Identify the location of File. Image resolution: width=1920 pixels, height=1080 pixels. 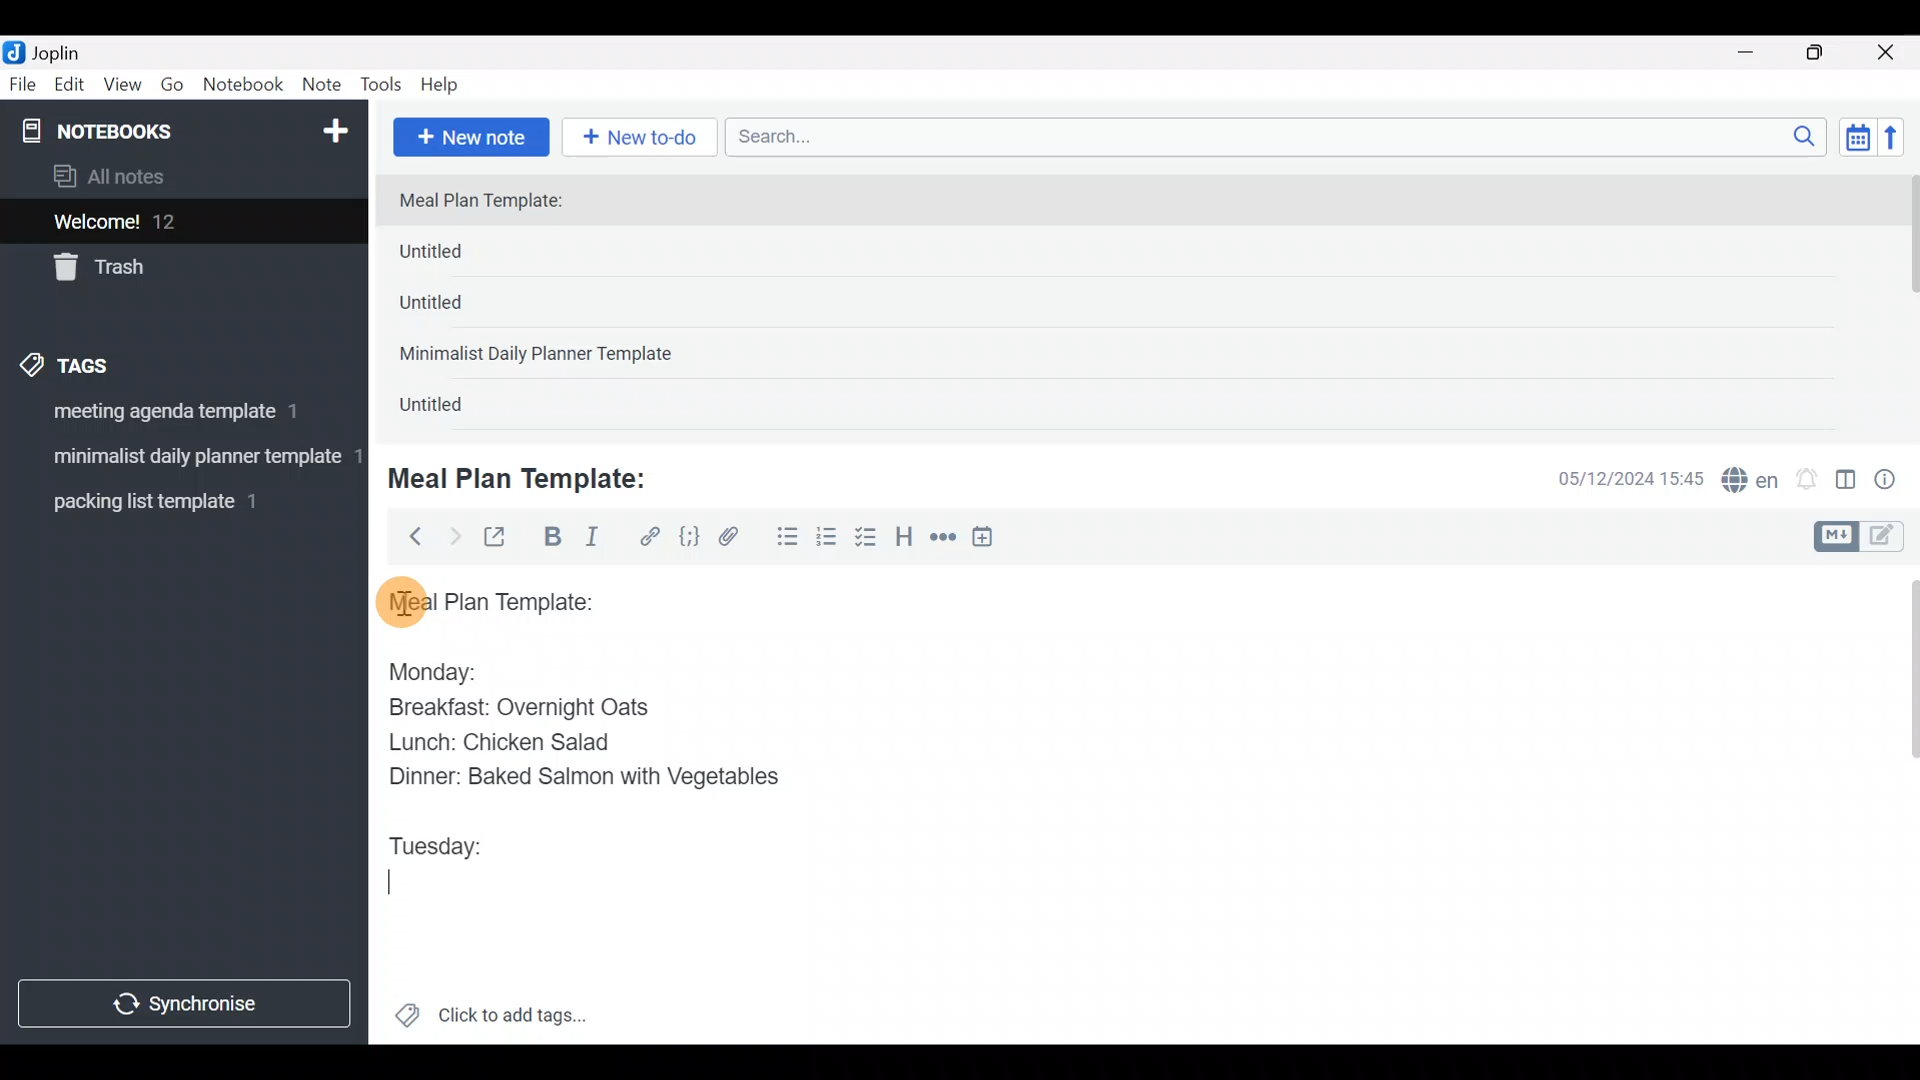
(24, 85).